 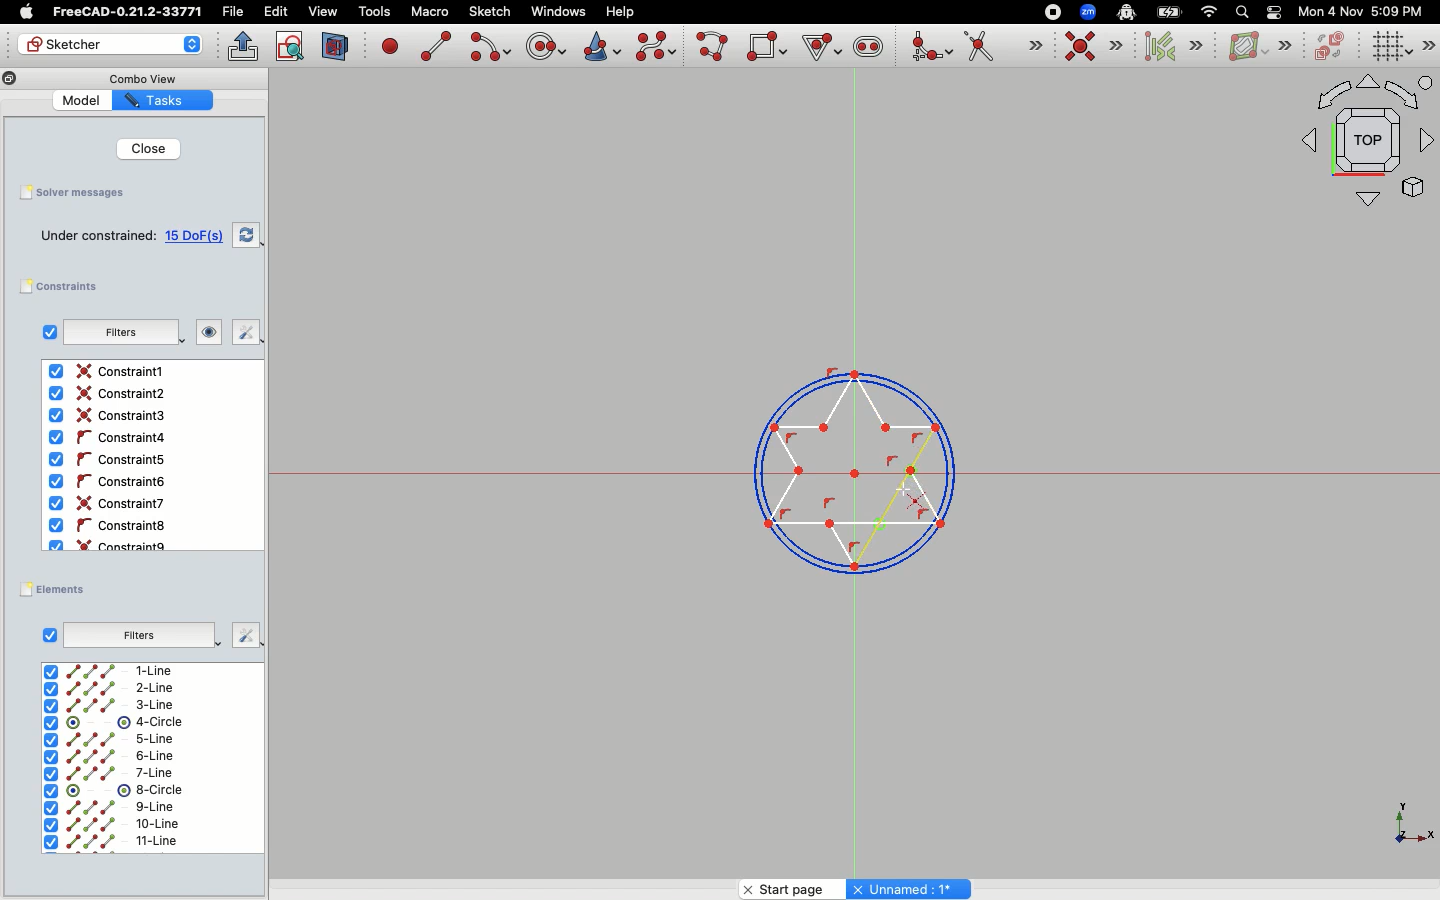 I want to click on 10-line, so click(x=111, y=824).